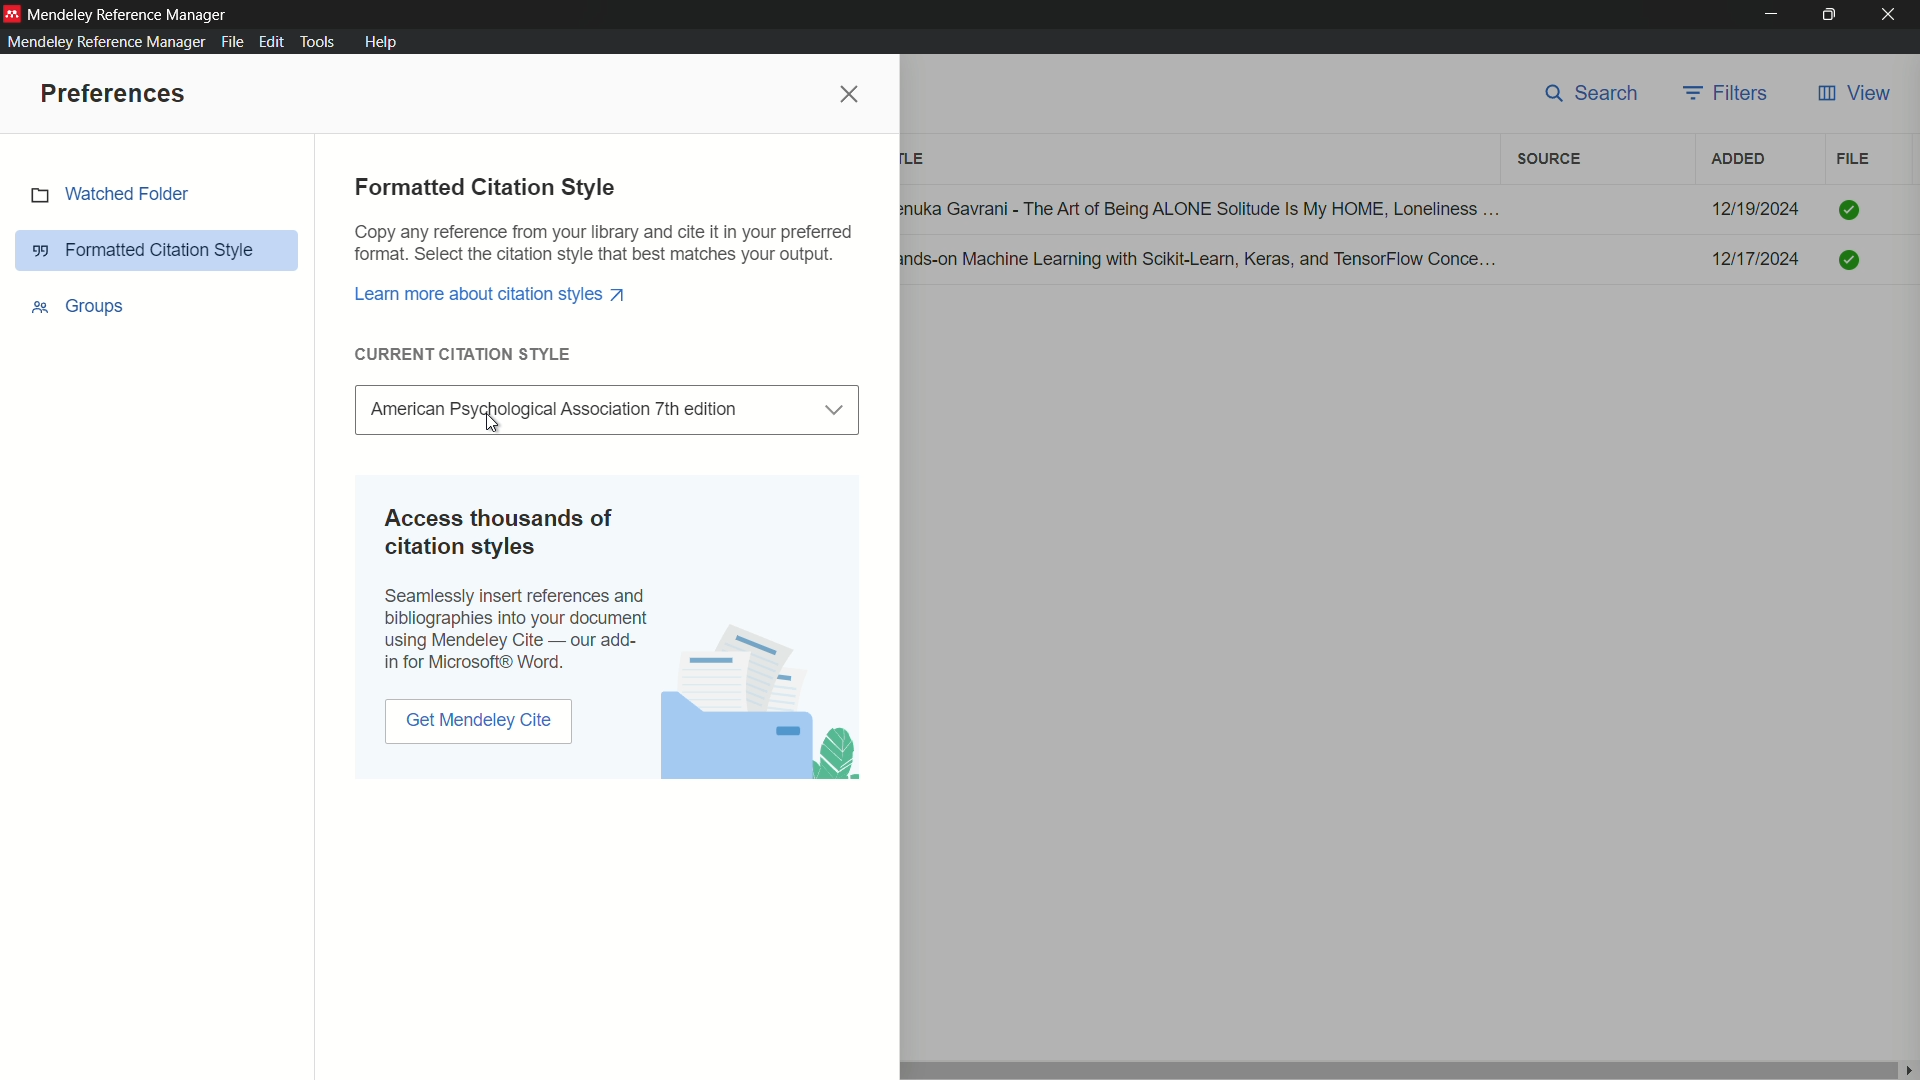 The height and width of the screenshot is (1080, 1920). What do you see at coordinates (1592, 97) in the screenshot?
I see `search` at bounding box center [1592, 97].